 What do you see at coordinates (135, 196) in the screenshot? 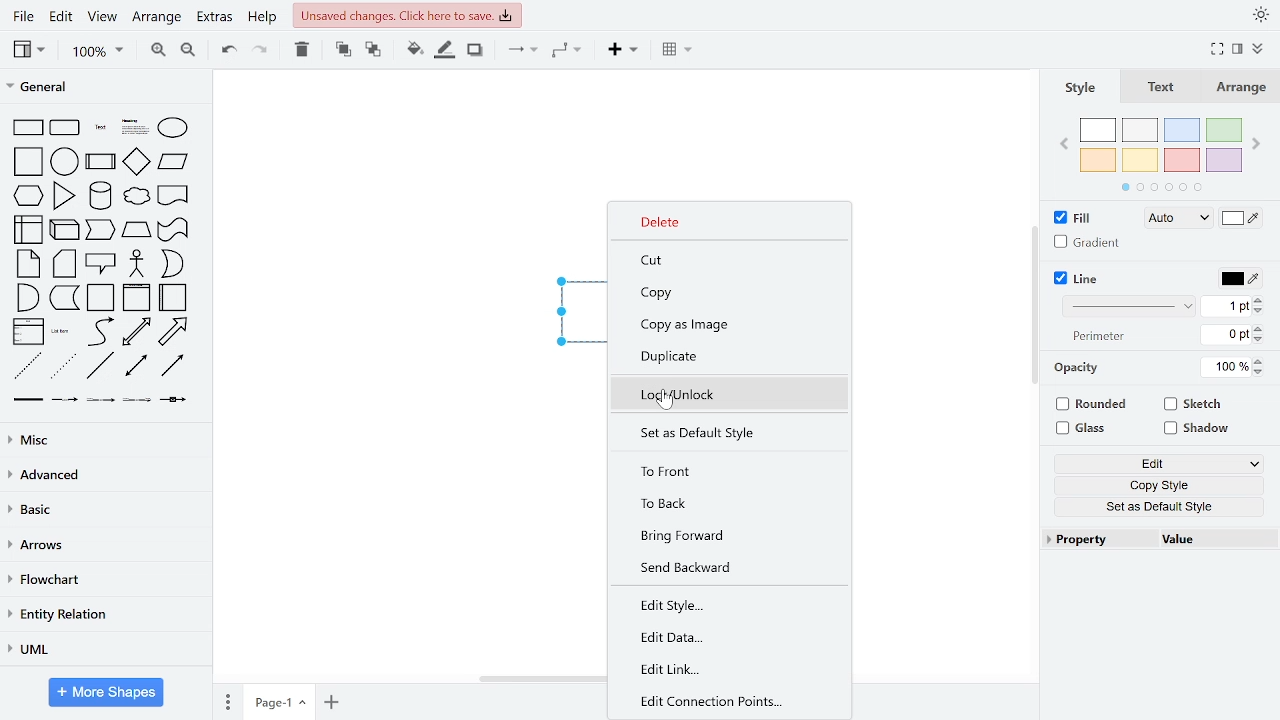
I see `cloud` at bounding box center [135, 196].